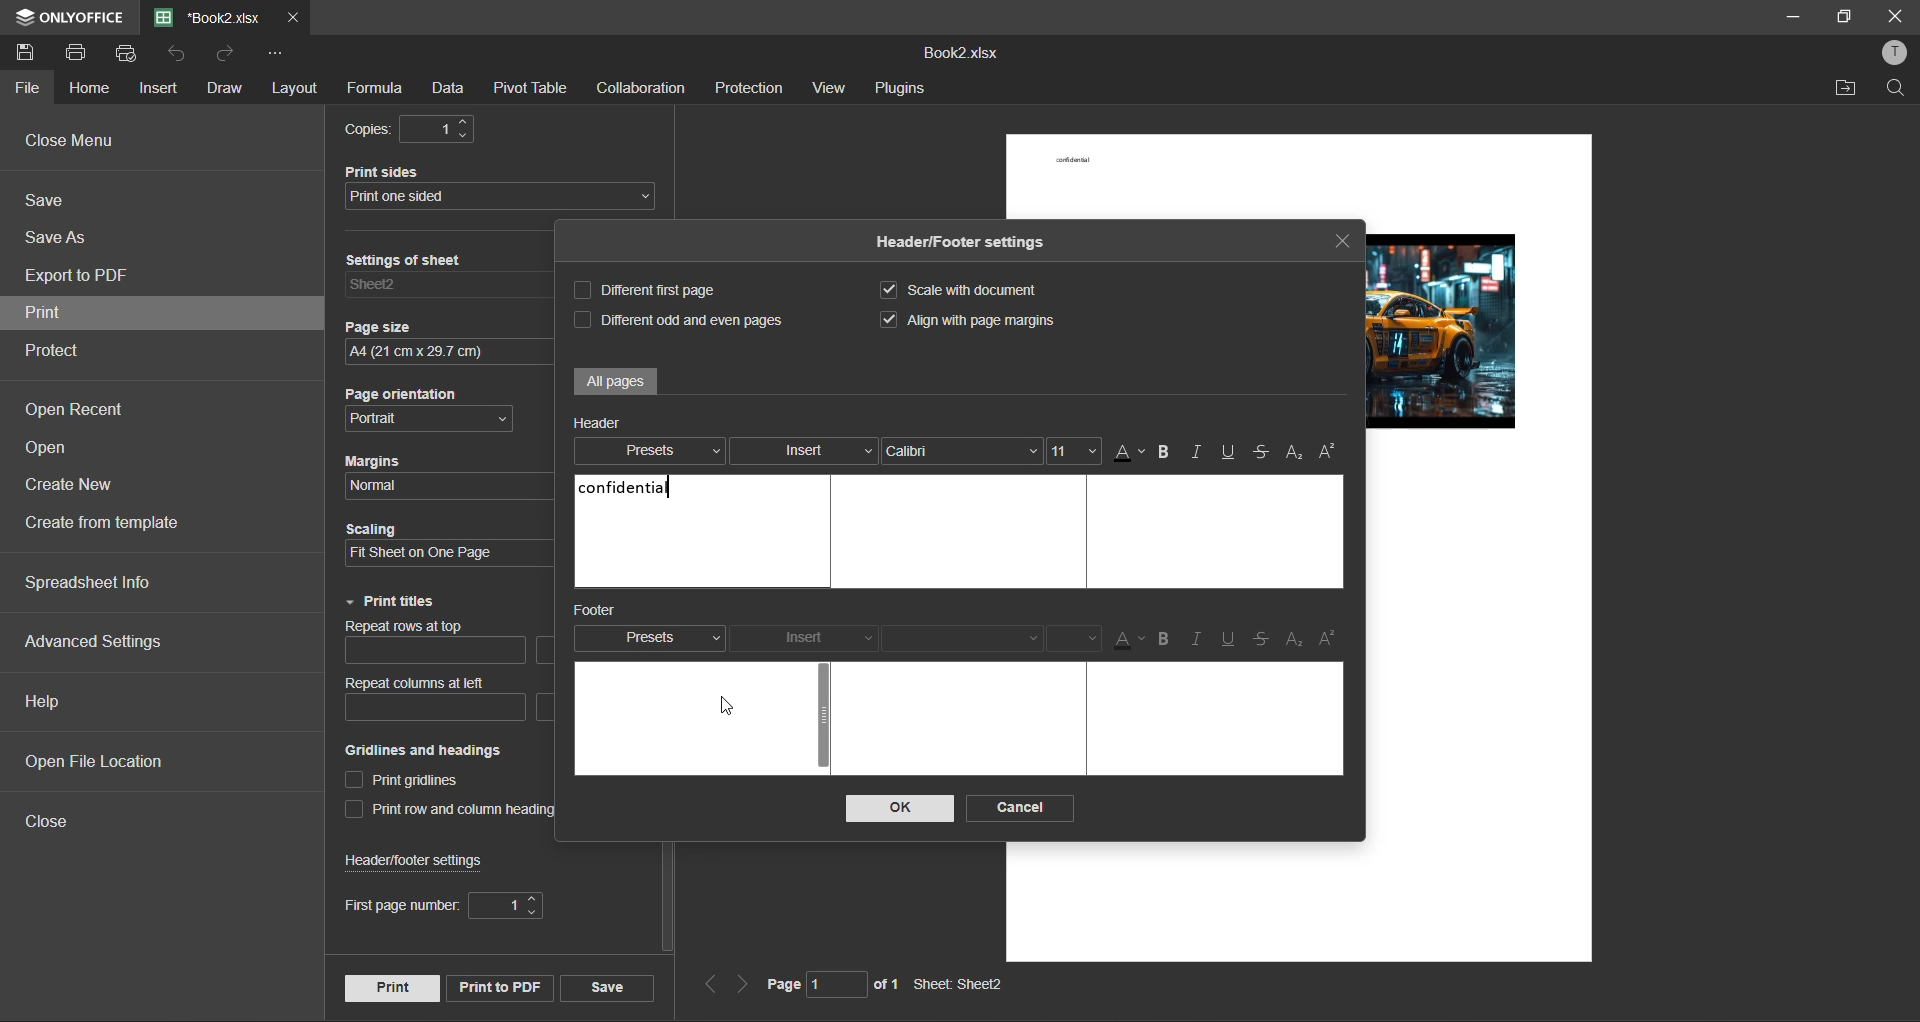 The height and width of the screenshot is (1022, 1920). Describe the element at coordinates (1894, 15) in the screenshot. I see `close` at that location.